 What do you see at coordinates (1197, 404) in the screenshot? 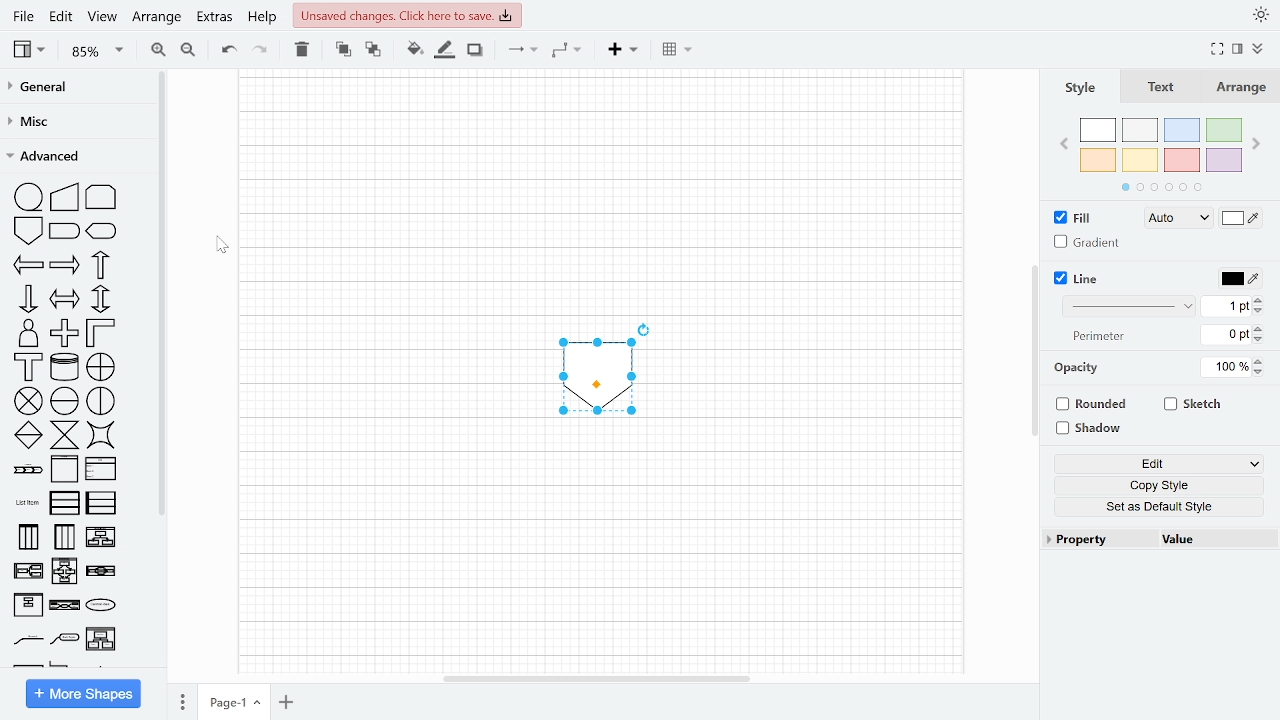
I see `Sketch` at bounding box center [1197, 404].